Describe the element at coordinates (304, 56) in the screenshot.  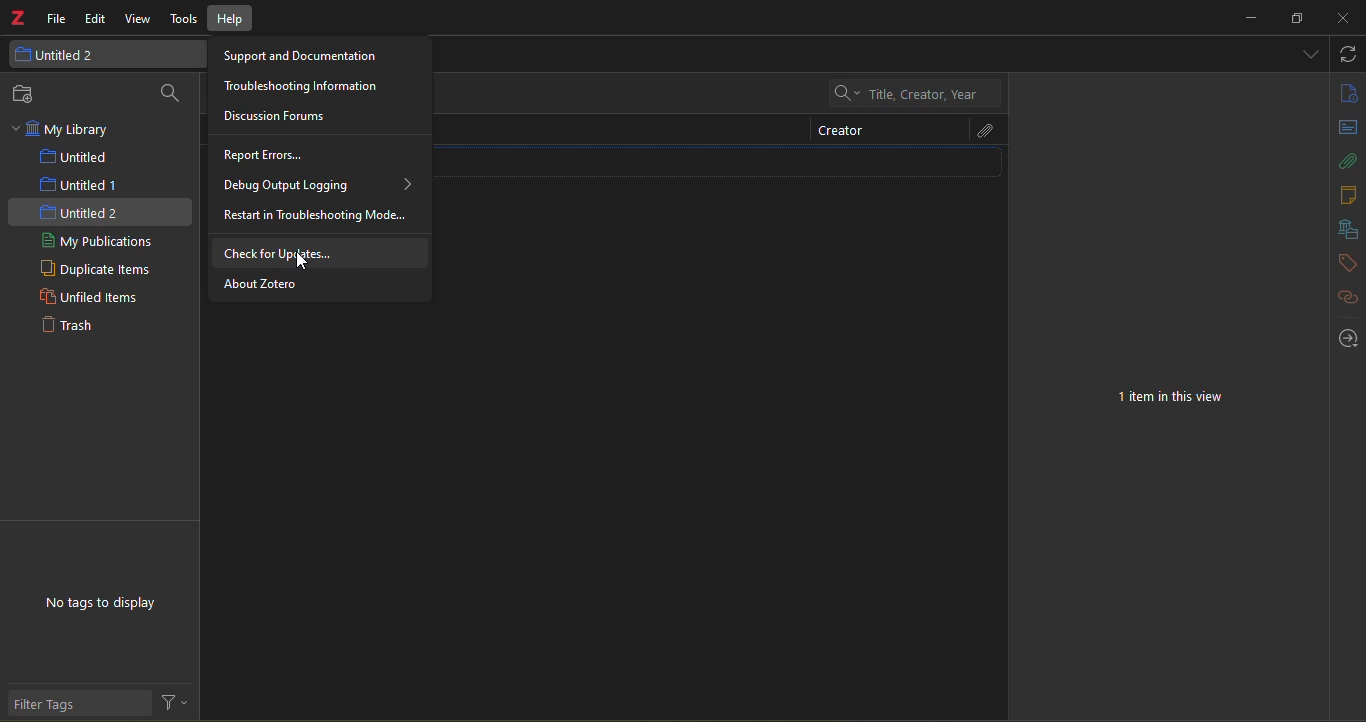
I see `Support and Documentation` at that location.